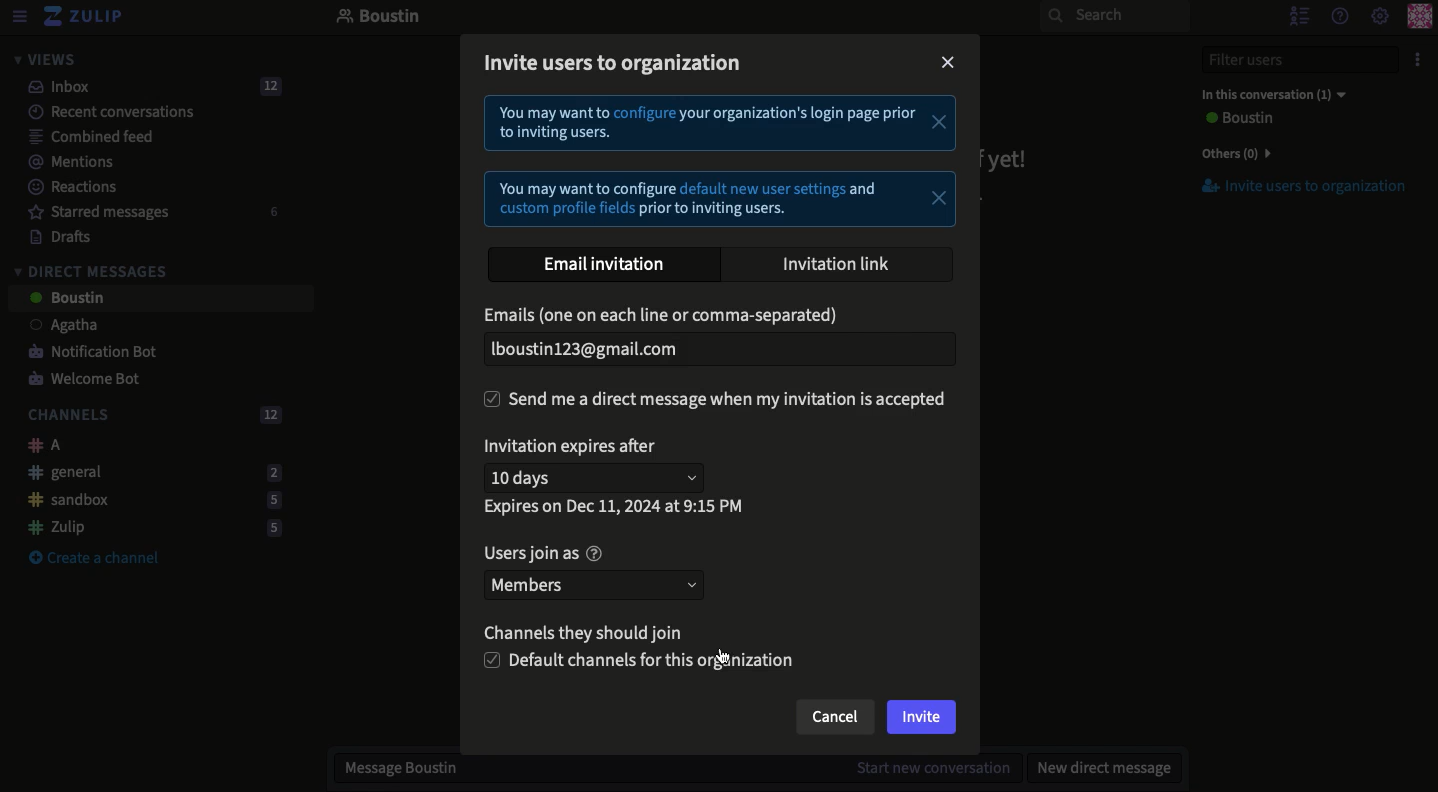 The height and width of the screenshot is (792, 1438). I want to click on In this conversation, so click(1269, 94).